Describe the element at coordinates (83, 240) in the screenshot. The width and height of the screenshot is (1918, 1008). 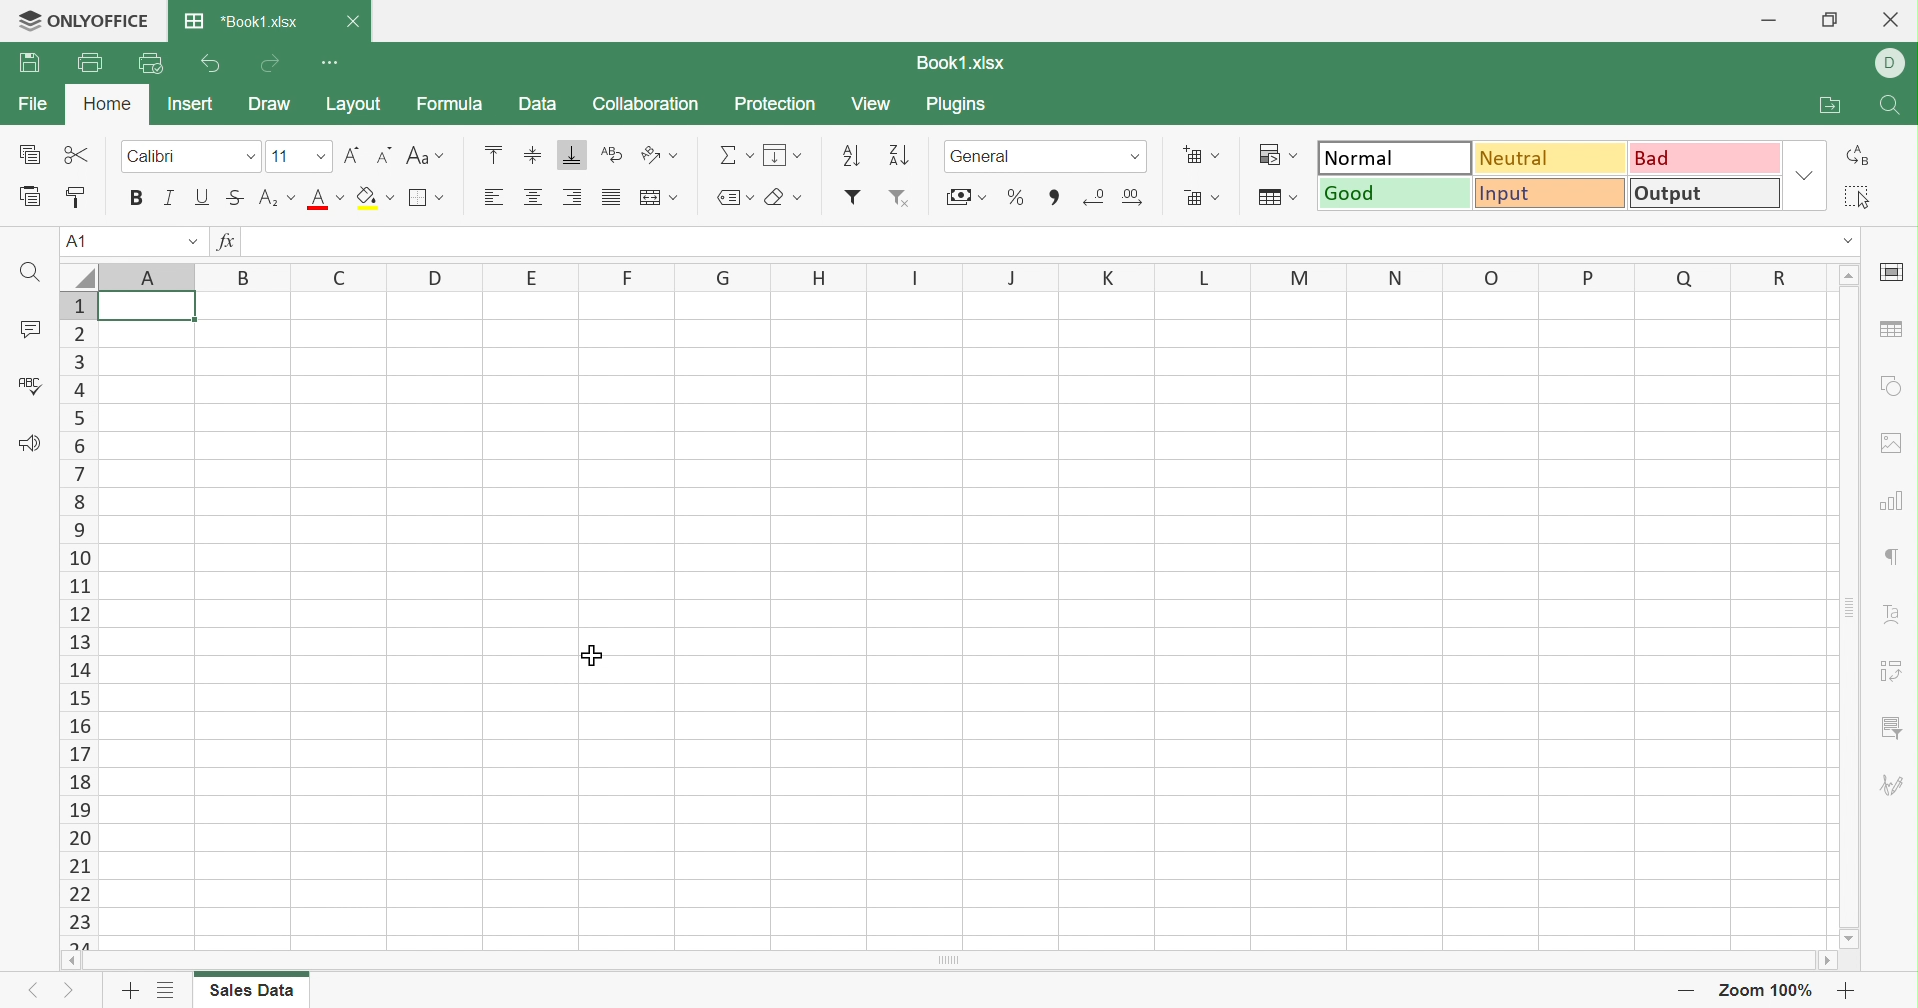
I see `A1` at that location.